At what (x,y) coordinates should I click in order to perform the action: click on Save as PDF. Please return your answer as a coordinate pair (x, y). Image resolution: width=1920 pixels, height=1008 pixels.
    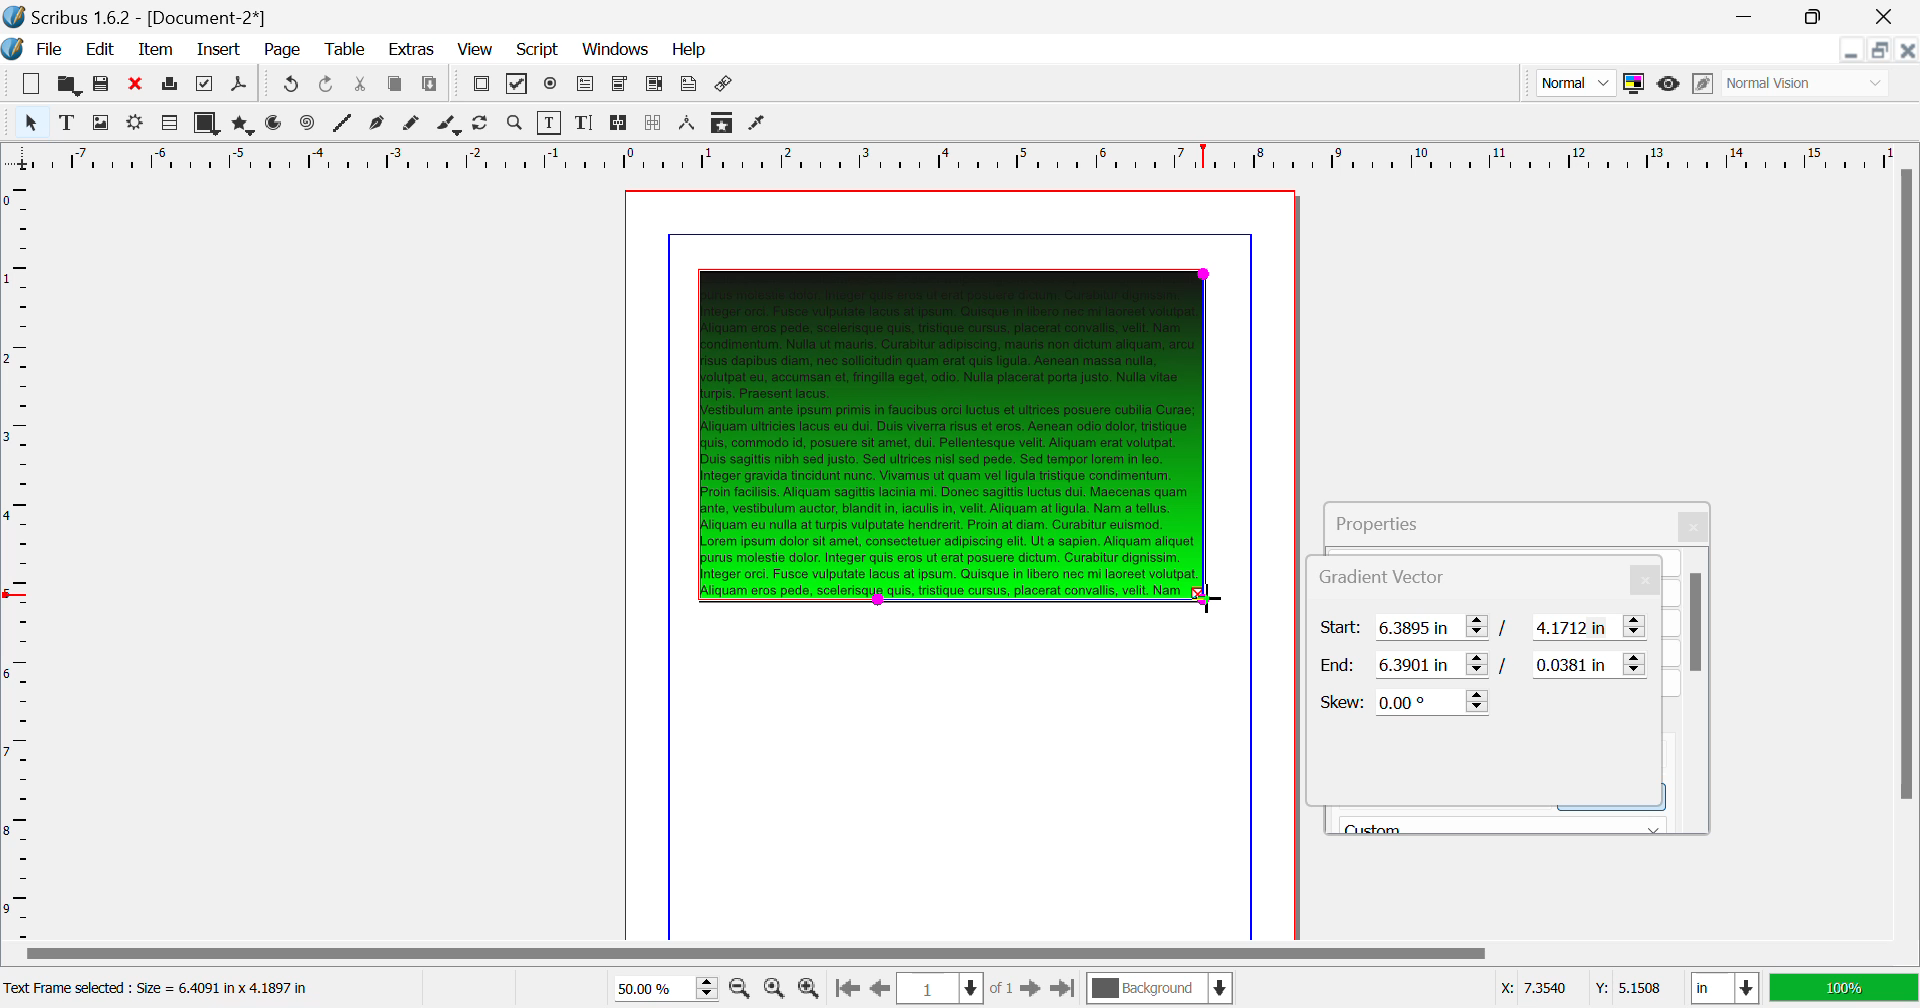
    Looking at the image, I should click on (240, 86).